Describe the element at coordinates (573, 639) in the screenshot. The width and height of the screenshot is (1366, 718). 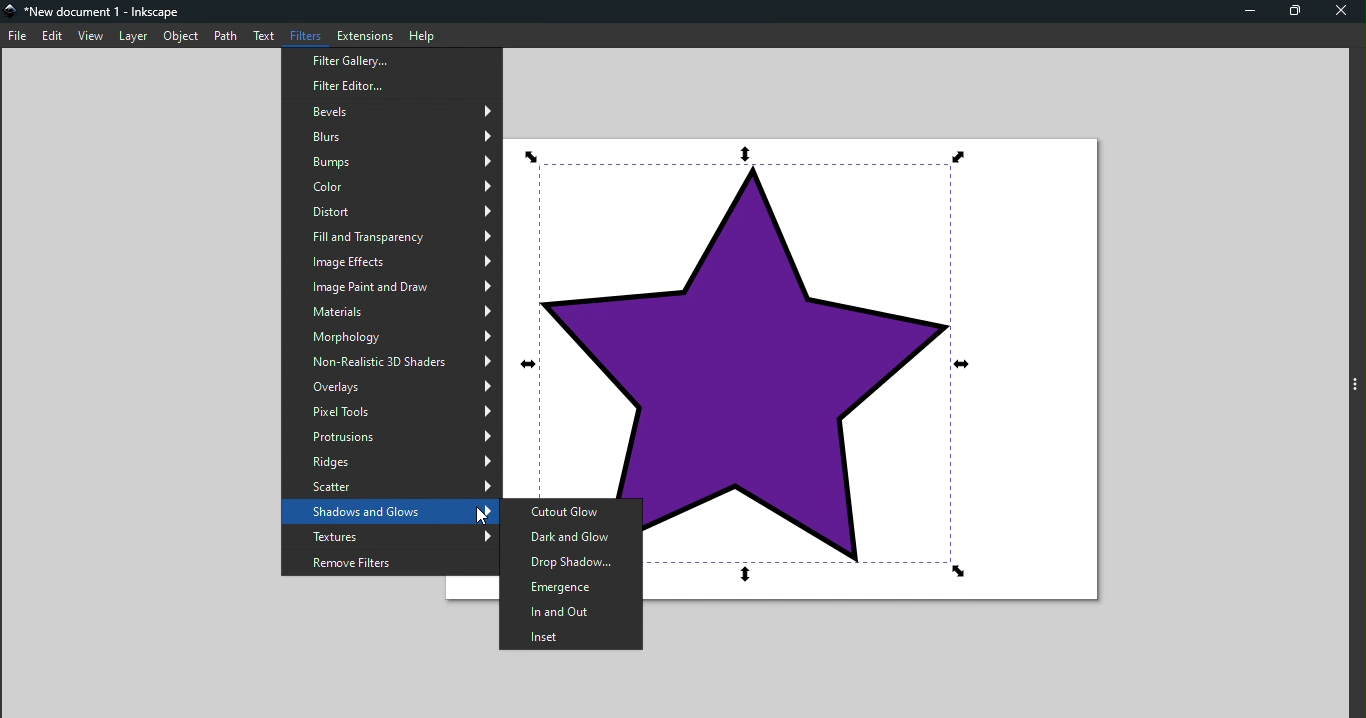
I see `Inset` at that location.